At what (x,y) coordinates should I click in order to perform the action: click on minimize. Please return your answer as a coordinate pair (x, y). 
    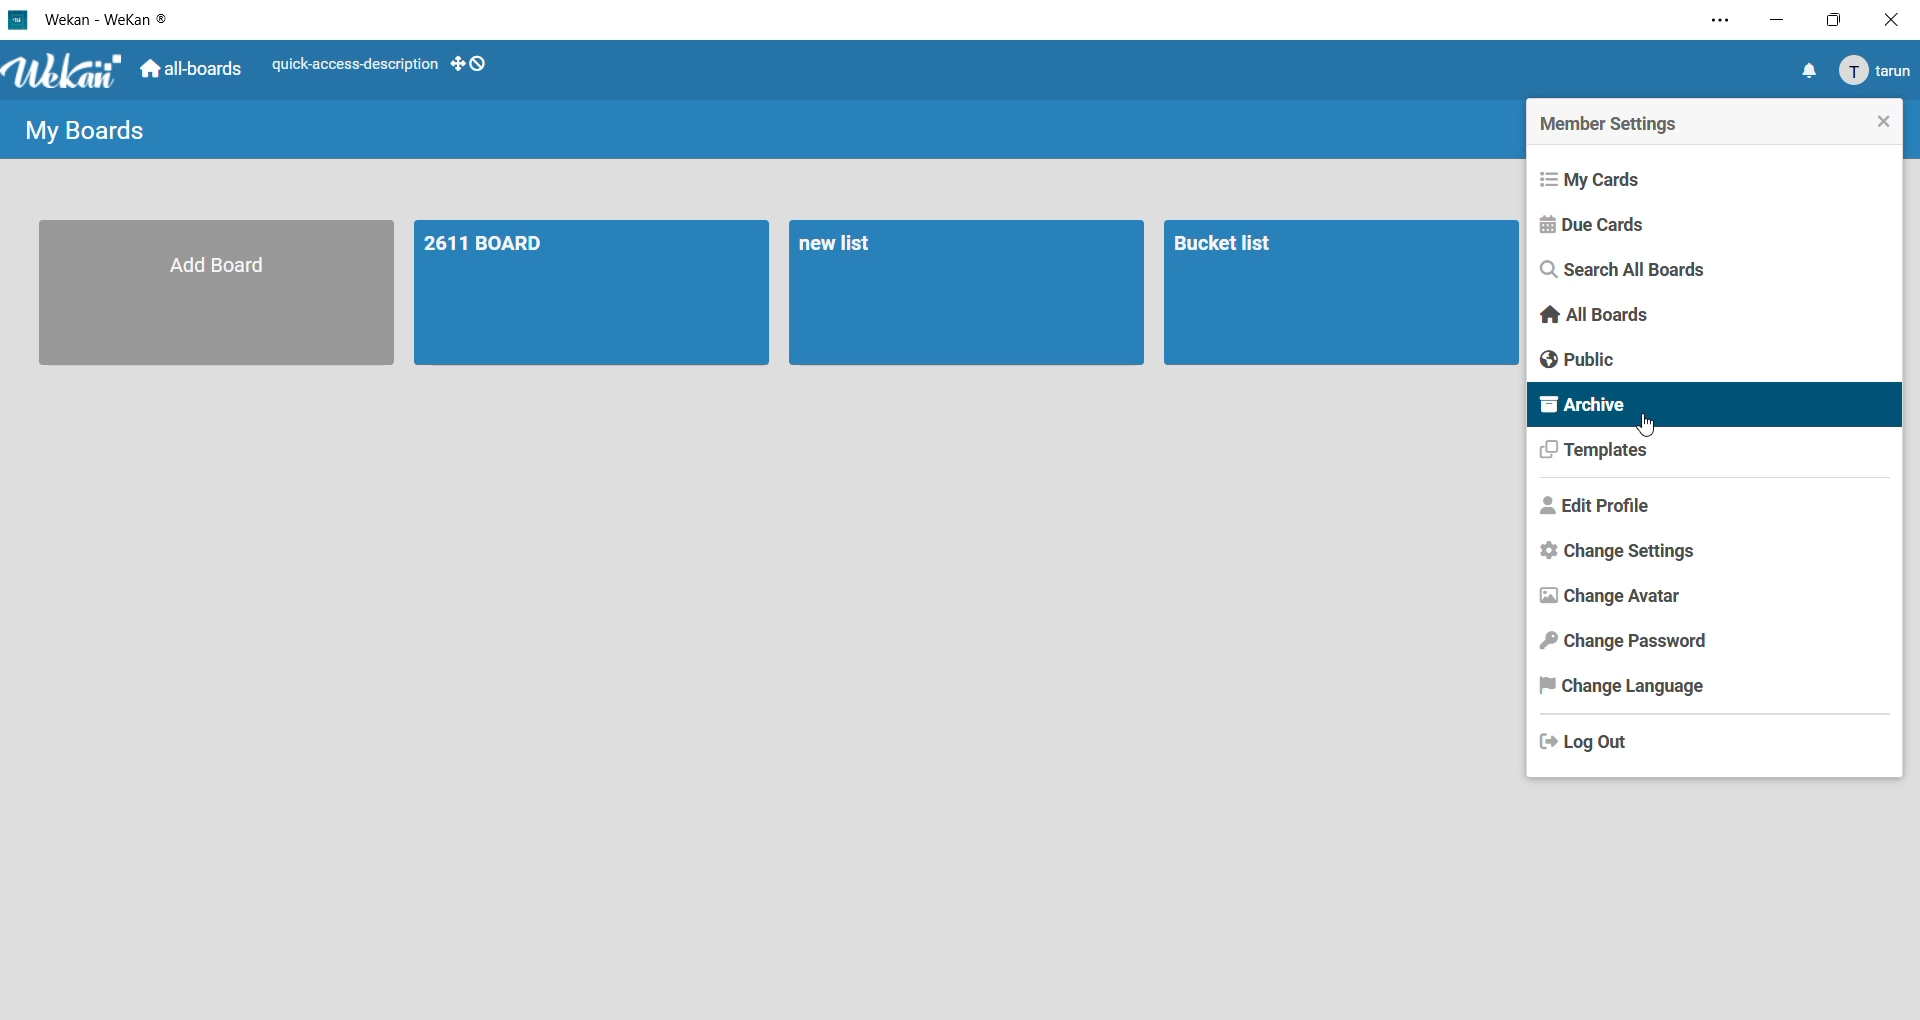
    Looking at the image, I should click on (1779, 23).